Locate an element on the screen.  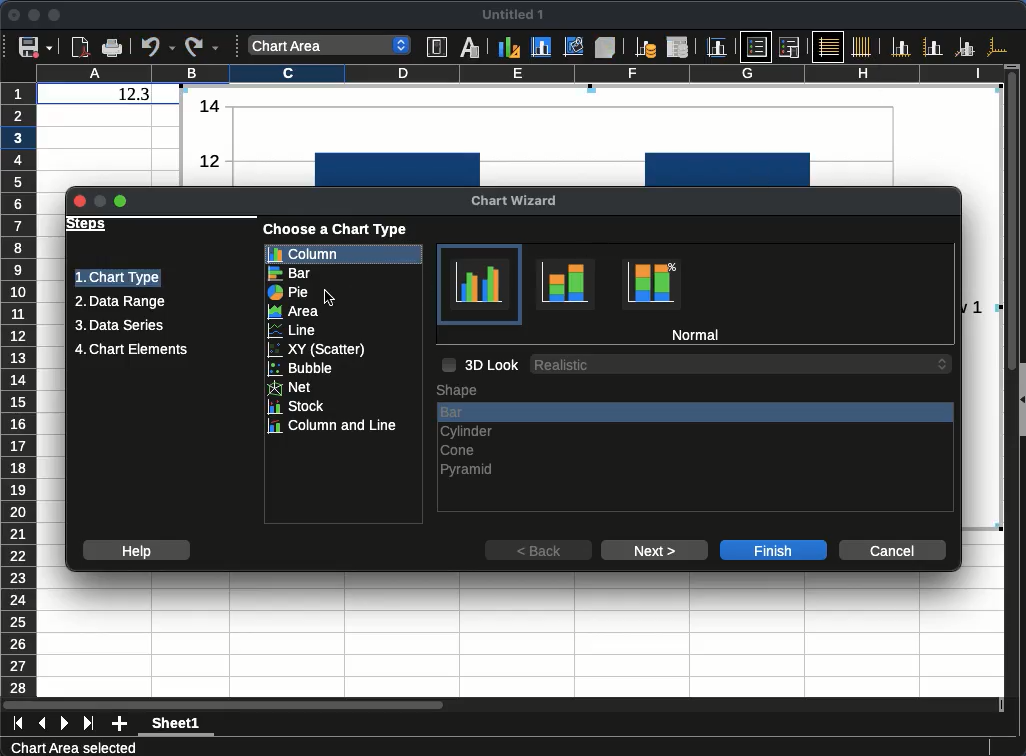
column and line is located at coordinates (344, 427).